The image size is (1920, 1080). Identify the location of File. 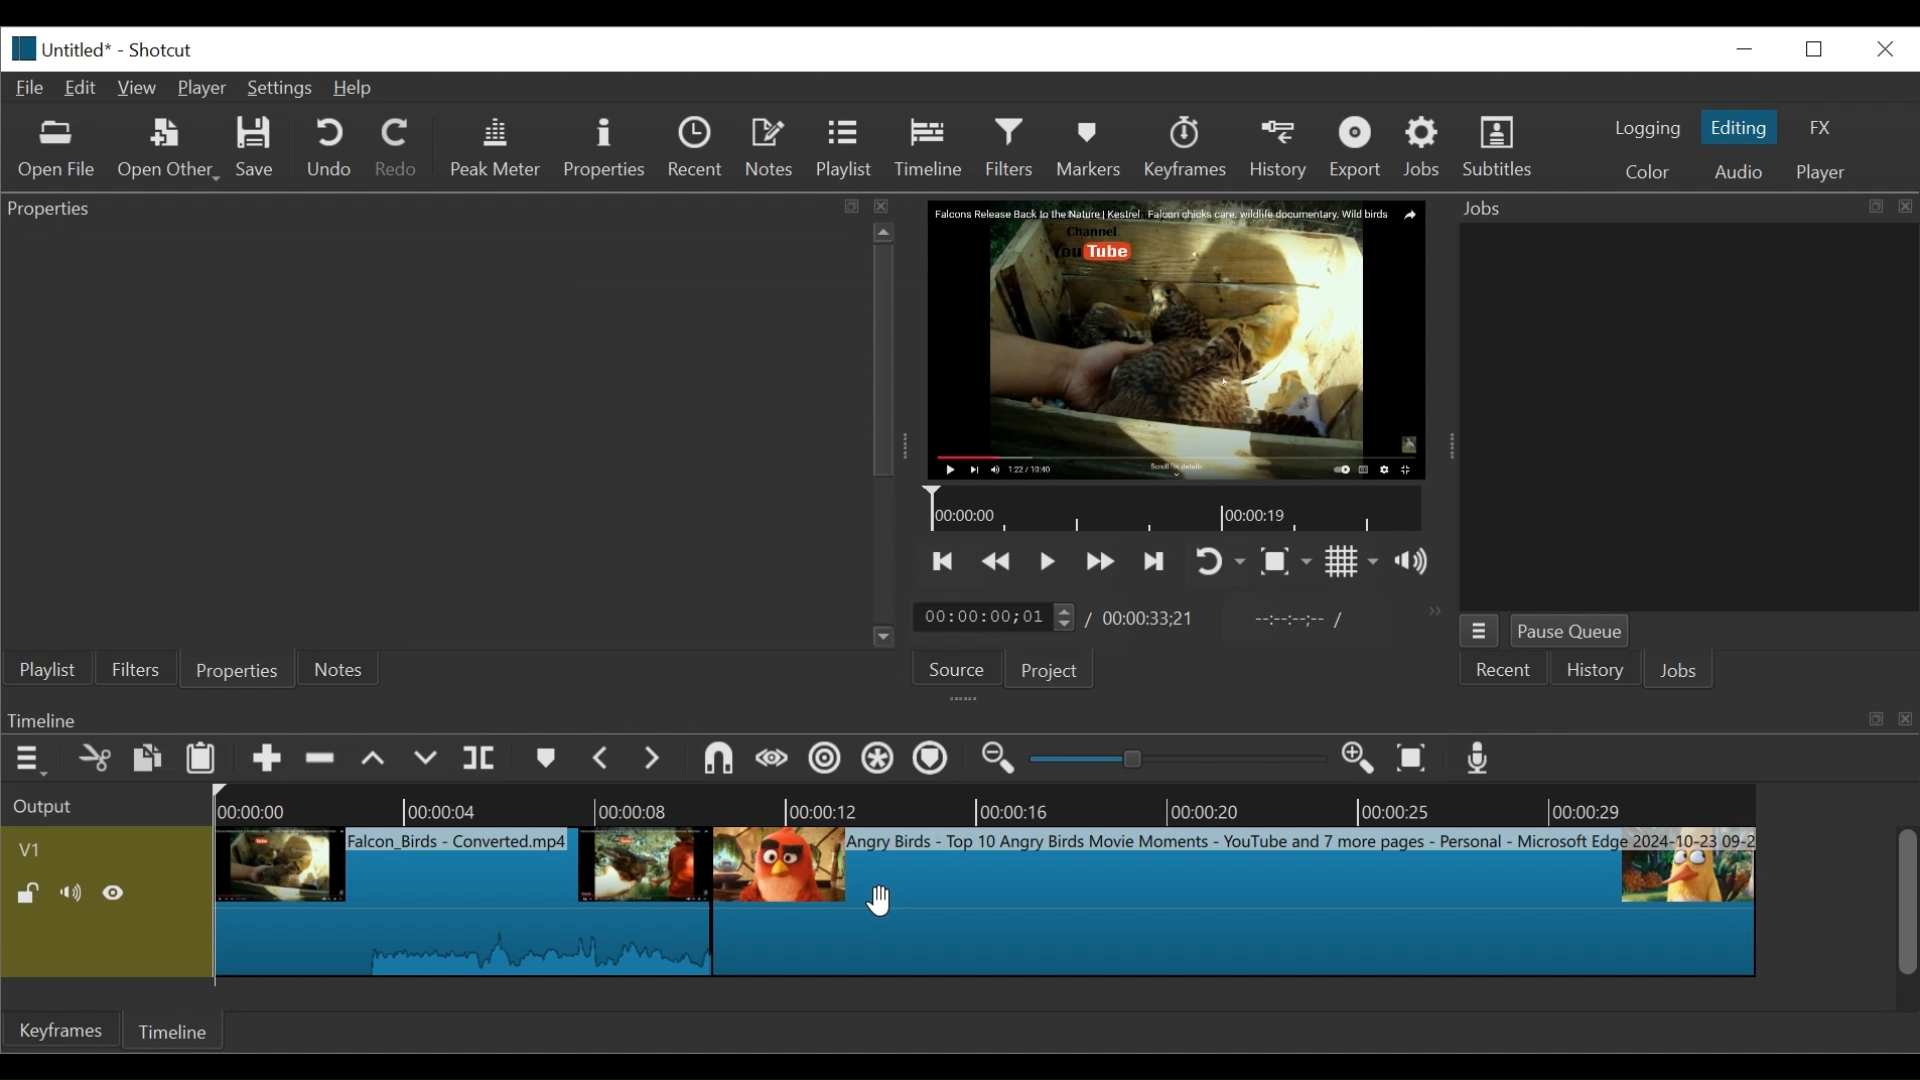
(31, 89).